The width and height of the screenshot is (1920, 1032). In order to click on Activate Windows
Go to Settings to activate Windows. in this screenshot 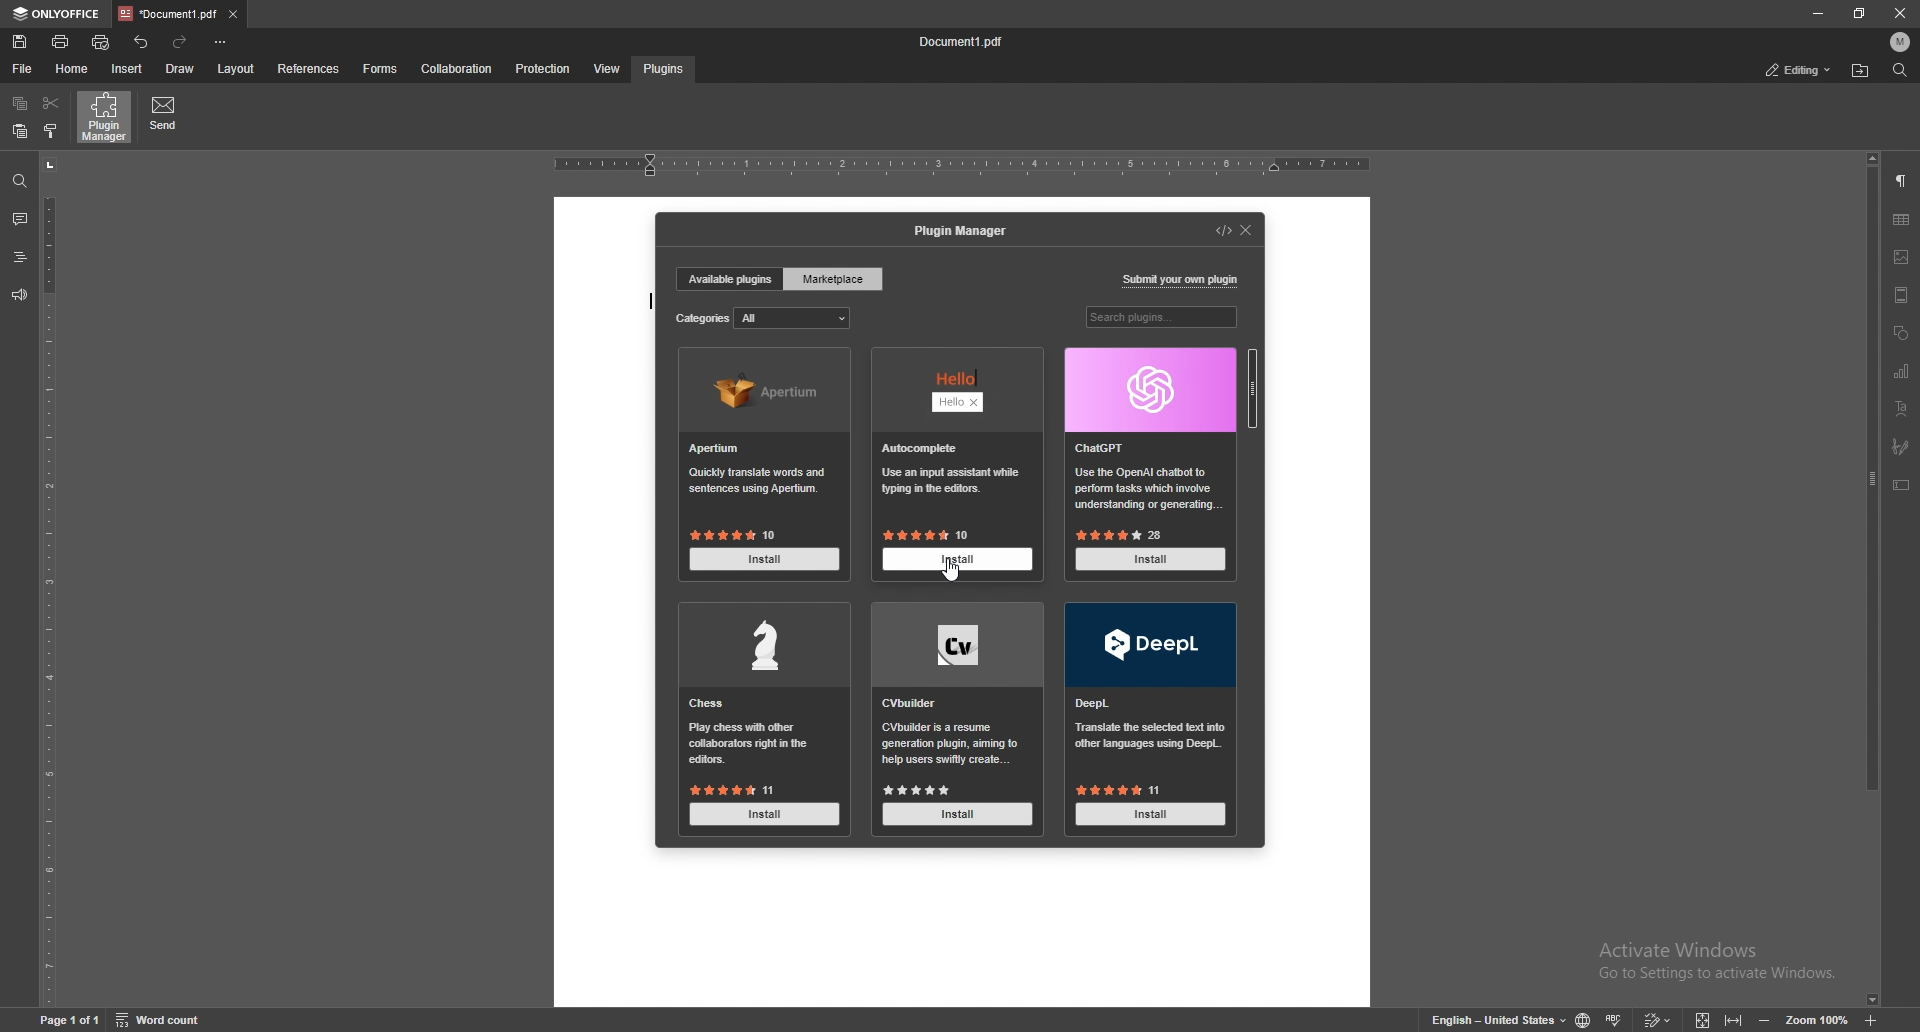, I will do `click(1715, 960)`.